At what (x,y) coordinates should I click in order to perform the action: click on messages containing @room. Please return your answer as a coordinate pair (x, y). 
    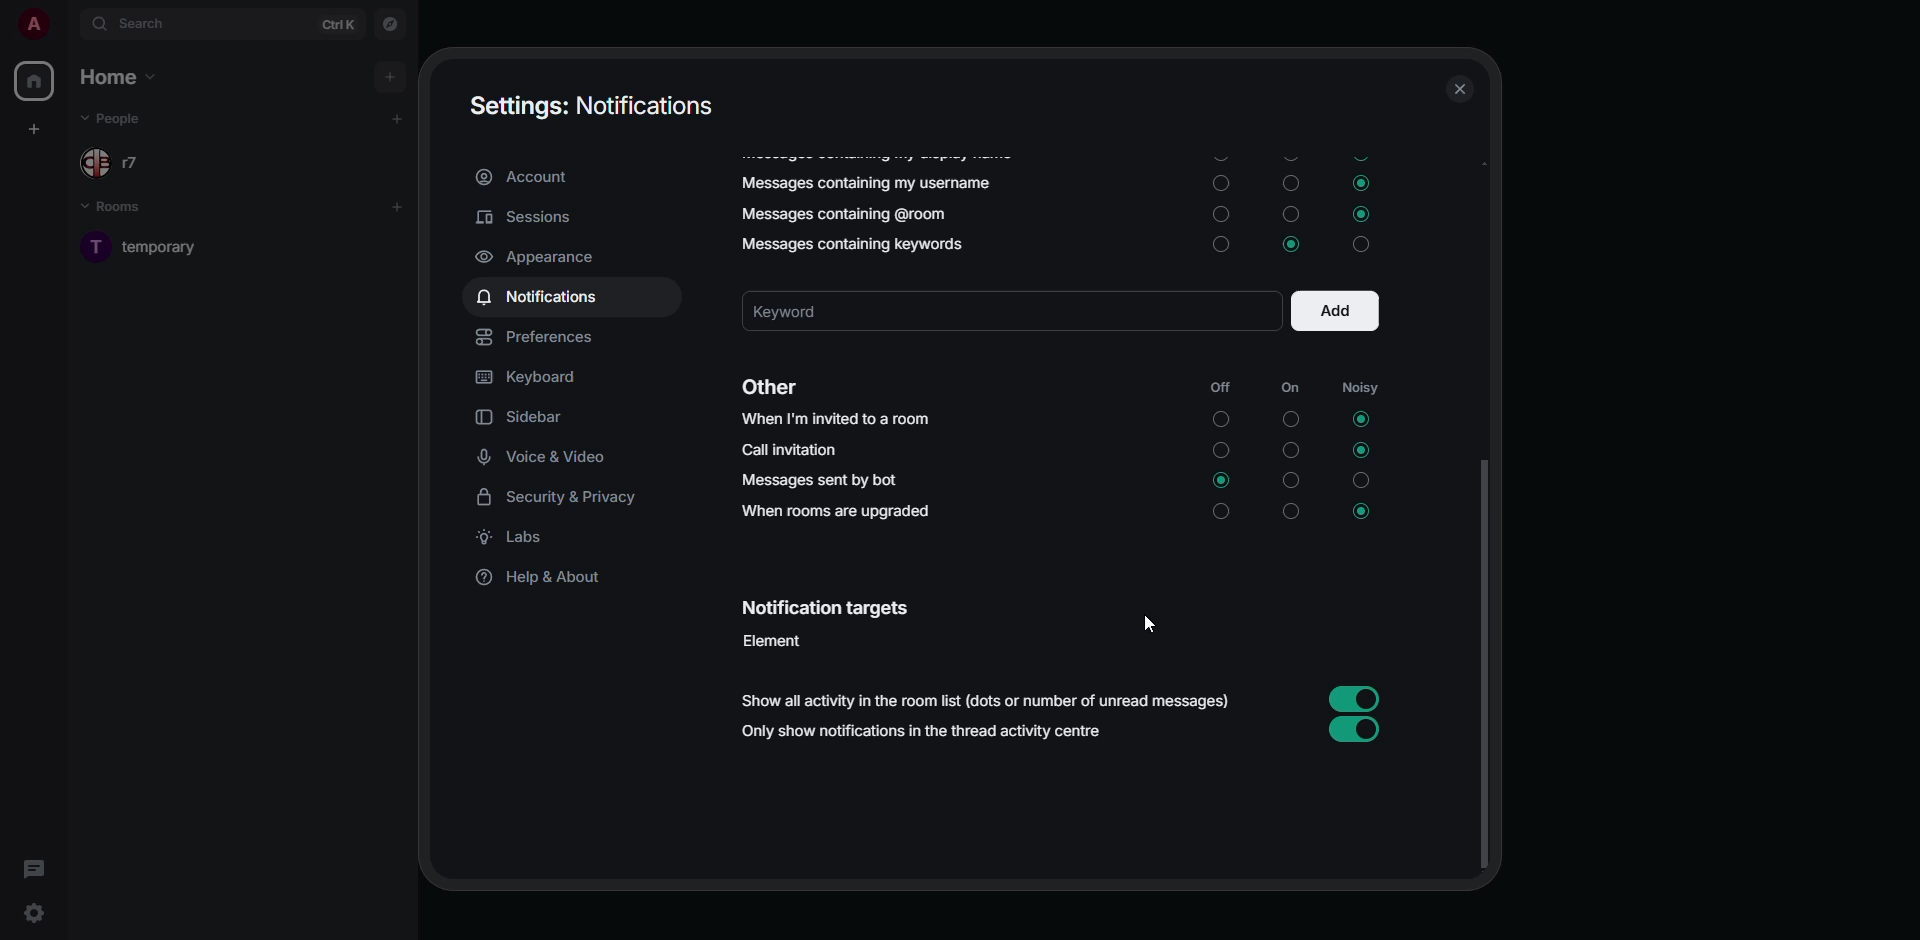
    Looking at the image, I should click on (839, 217).